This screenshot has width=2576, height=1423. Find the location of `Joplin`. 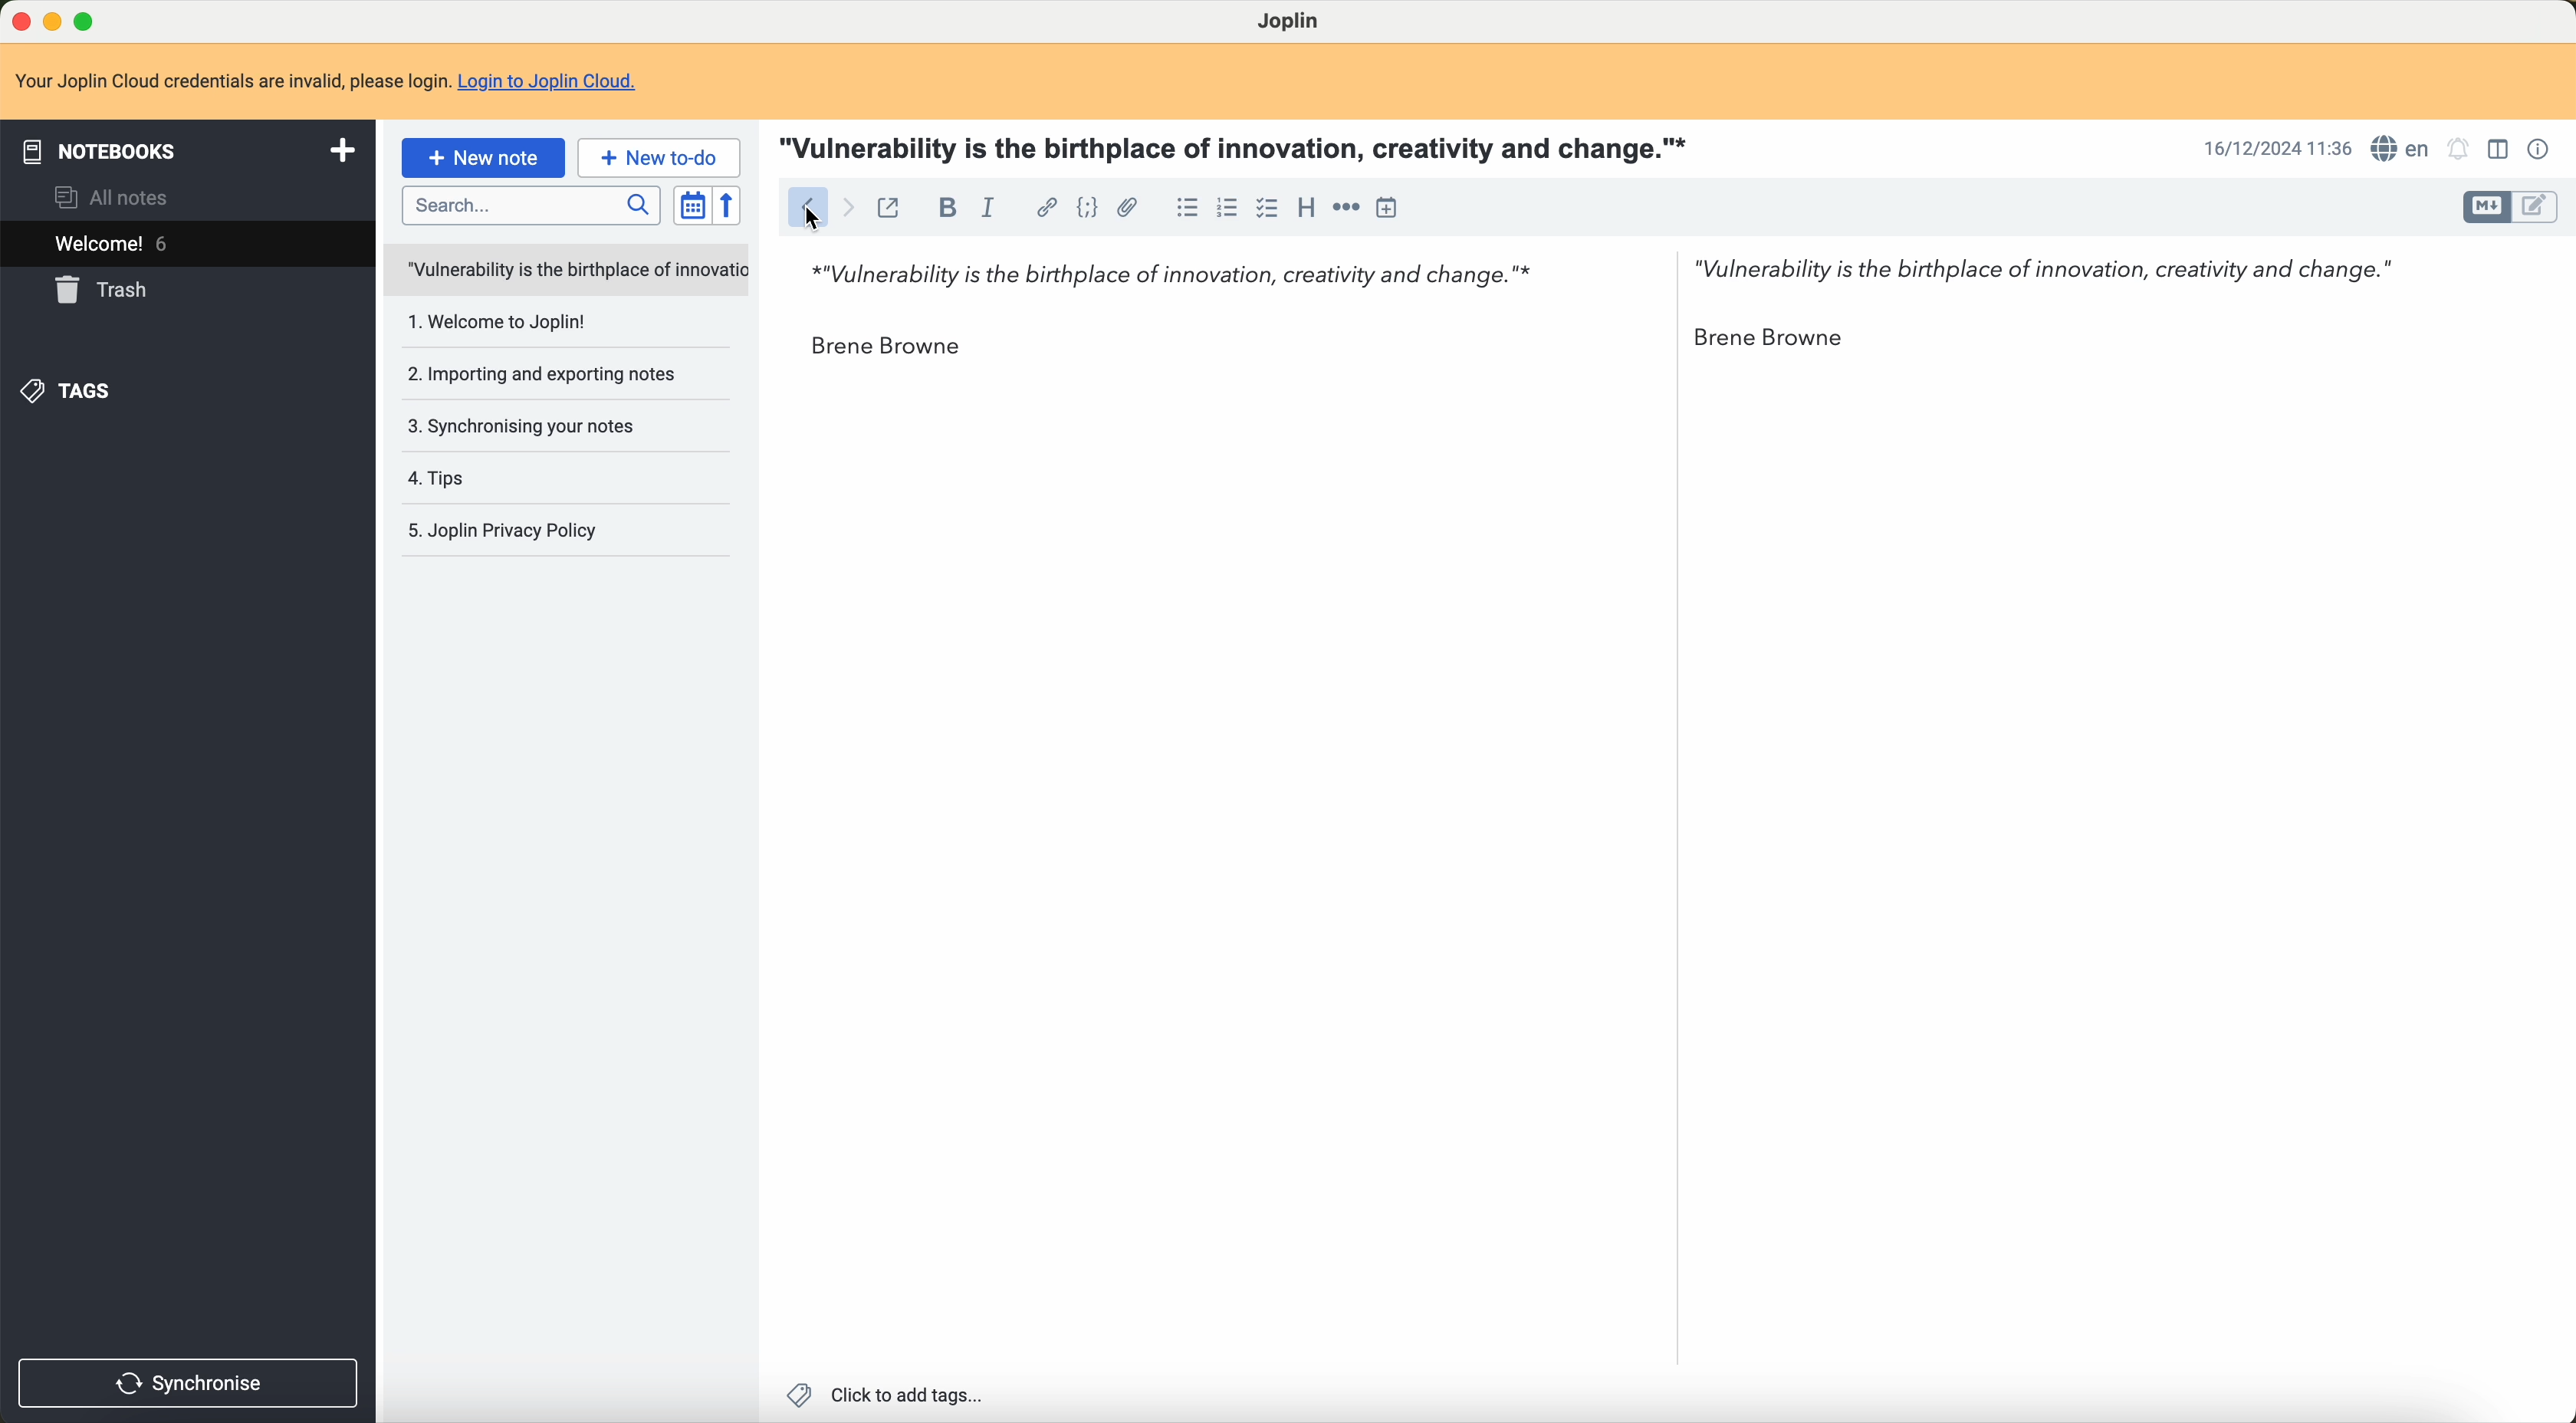

Joplin is located at coordinates (1291, 23).